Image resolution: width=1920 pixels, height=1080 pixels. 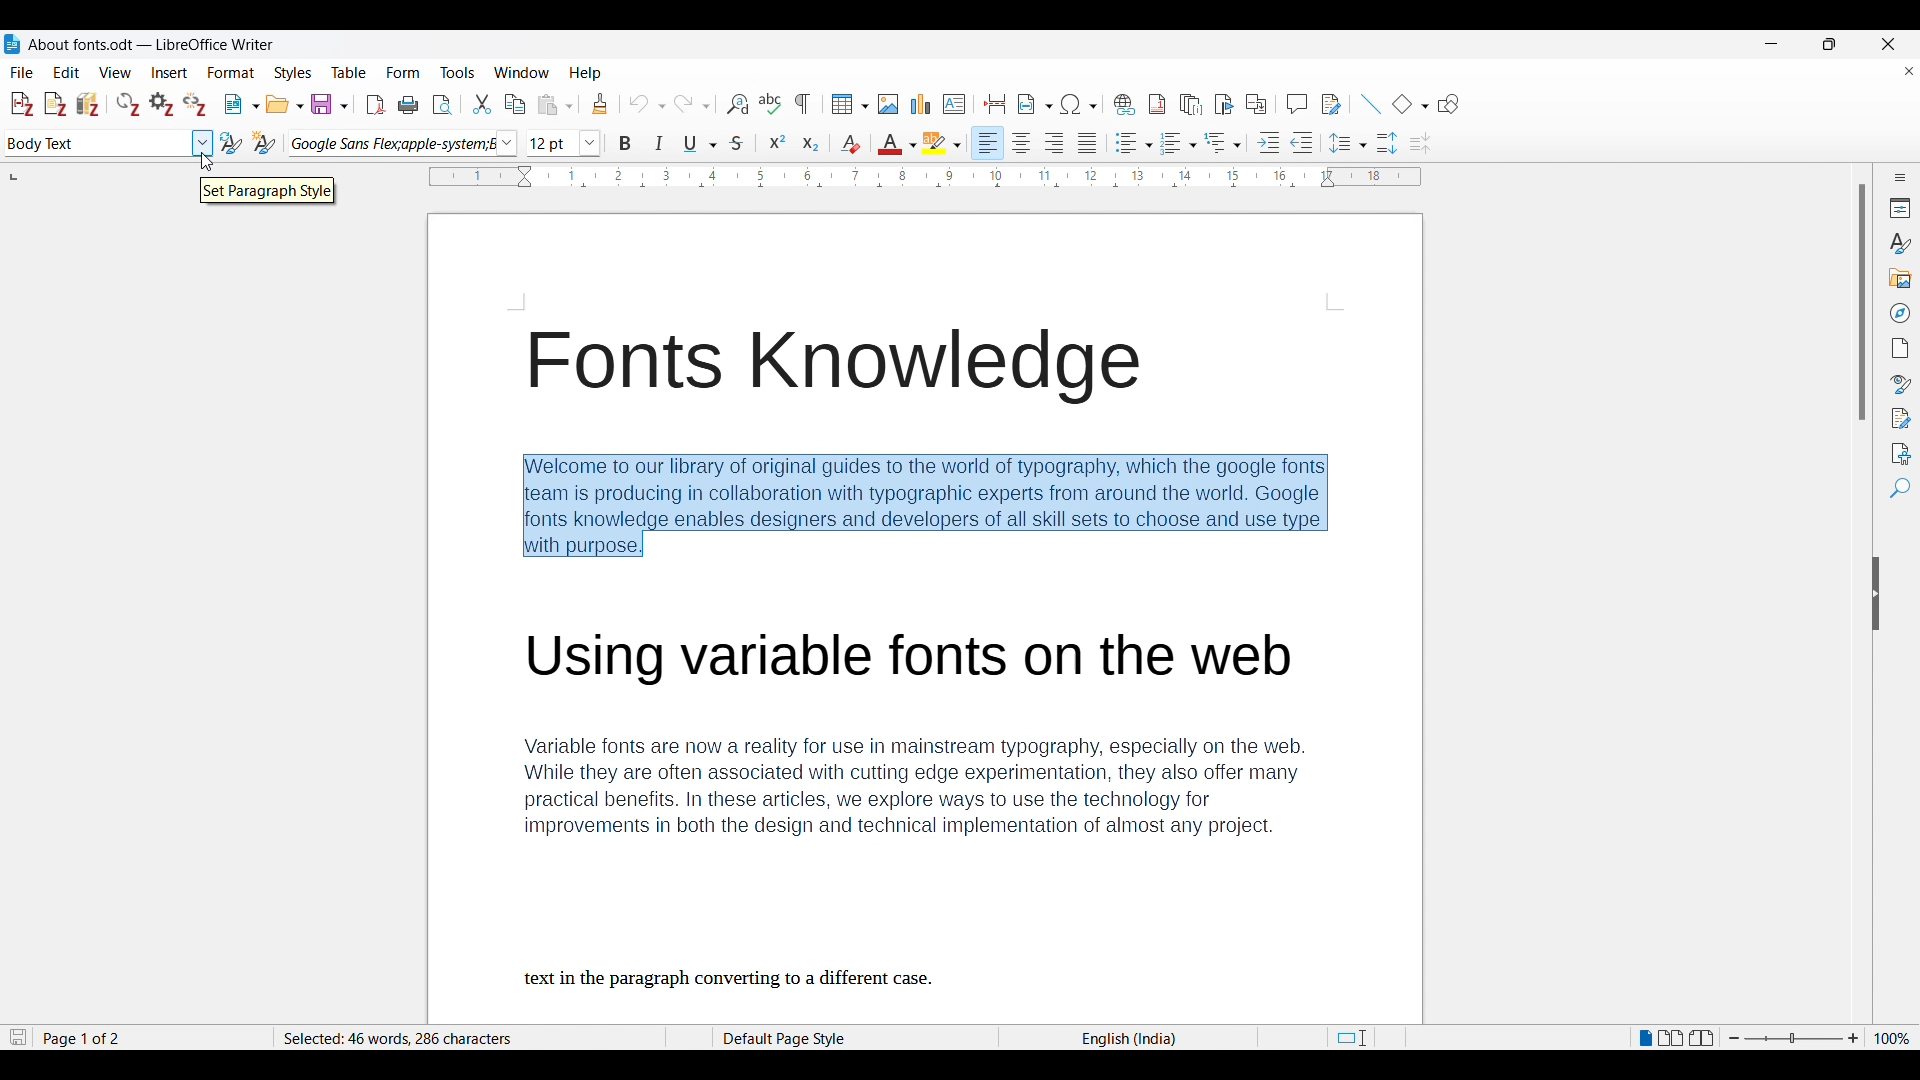 I want to click on Insert cross-reference, so click(x=1257, y=104).